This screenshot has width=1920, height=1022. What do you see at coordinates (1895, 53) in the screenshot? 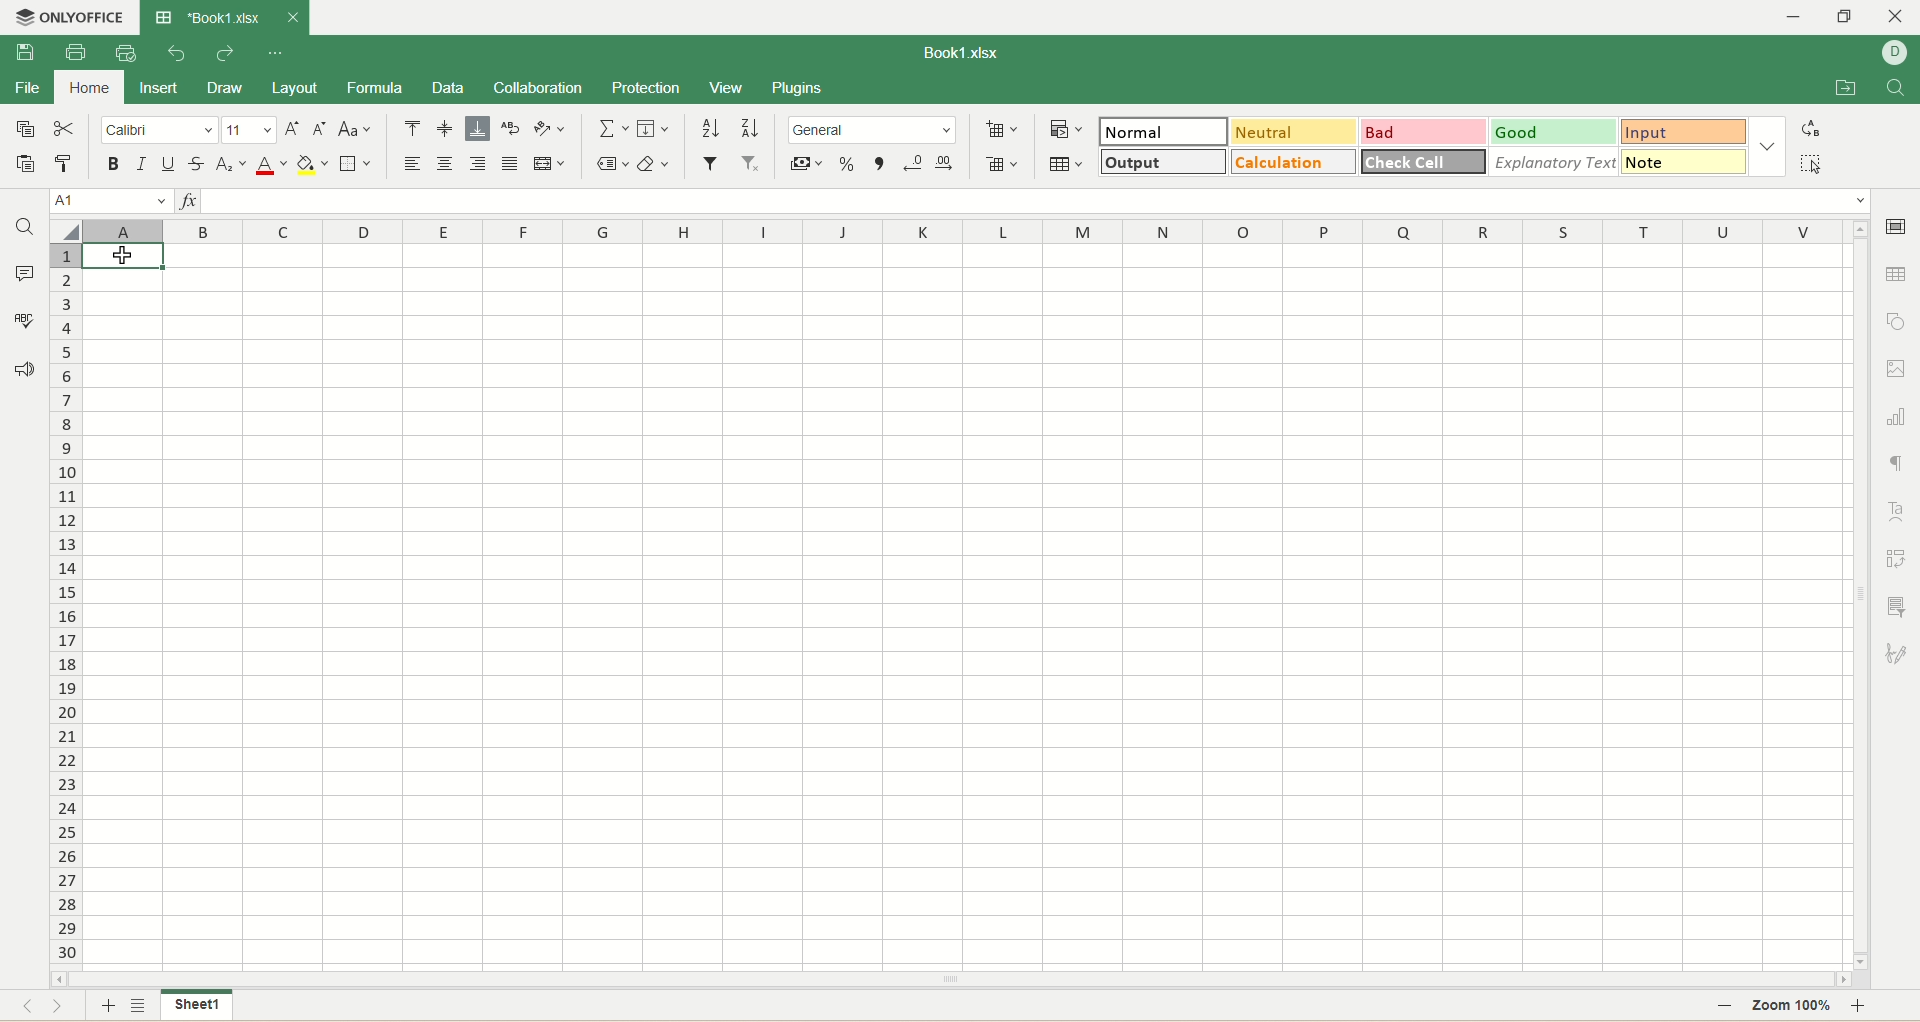
I see `username` at bounding box center [1895, 53].